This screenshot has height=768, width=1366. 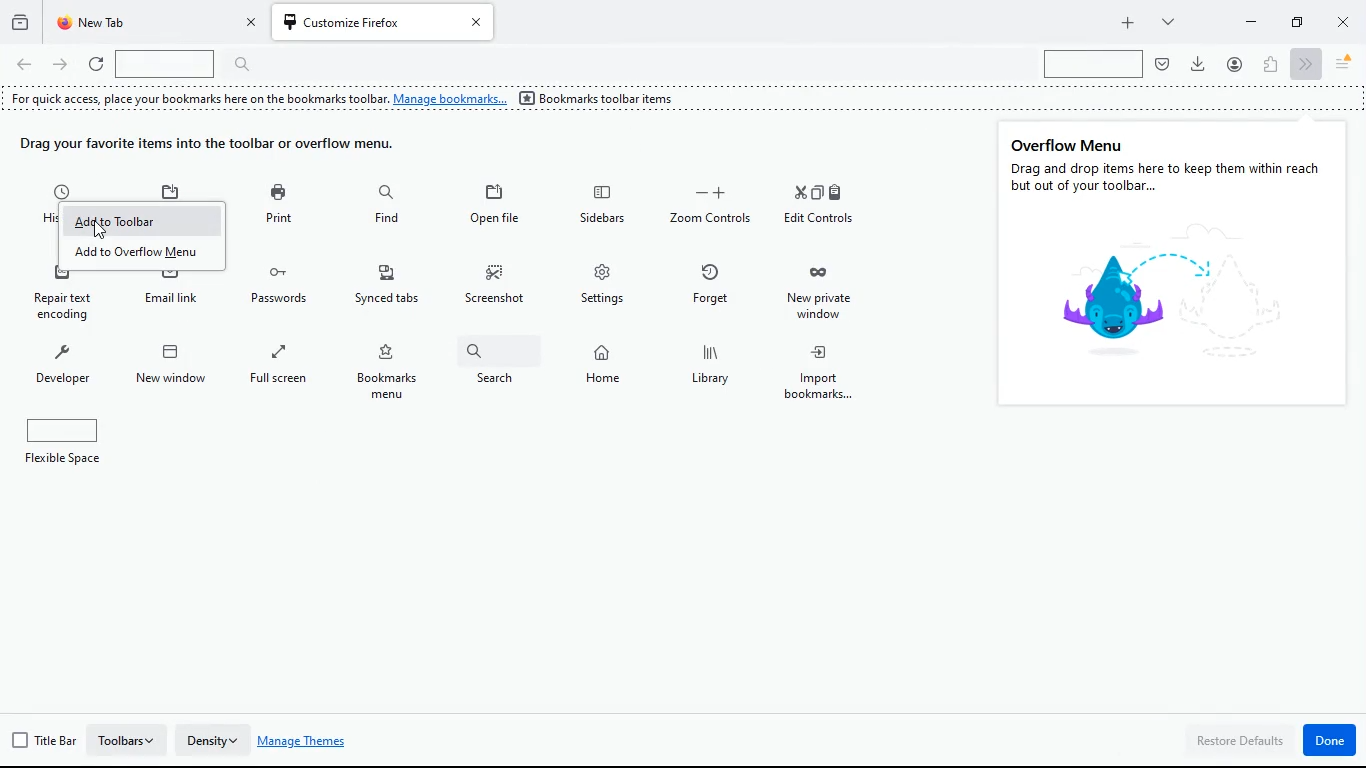 I want to click on extensions, so click(x=1270, y=63).